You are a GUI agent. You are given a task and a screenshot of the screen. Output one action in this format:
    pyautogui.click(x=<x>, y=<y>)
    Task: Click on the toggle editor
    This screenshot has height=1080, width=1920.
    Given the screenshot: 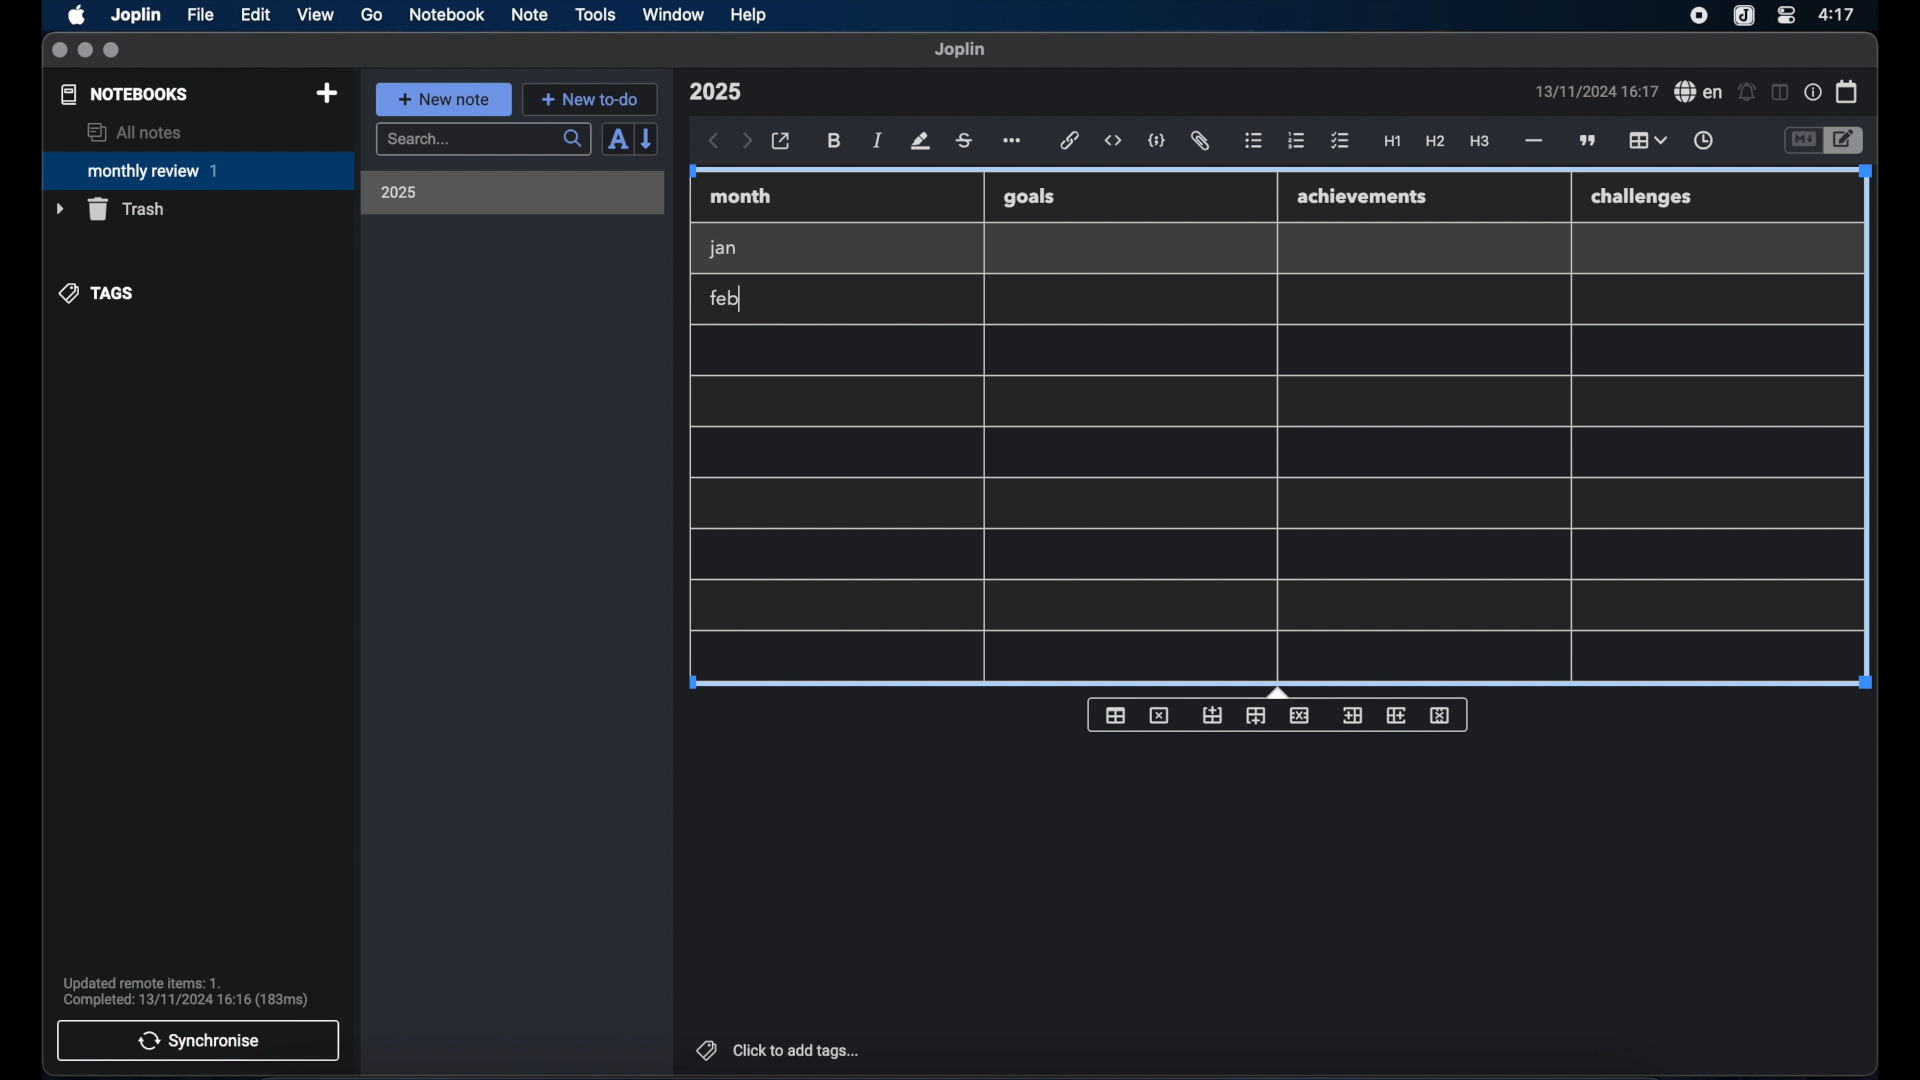 What is the action you would take?
    pyautogui.click(x=1802, y=141)
    